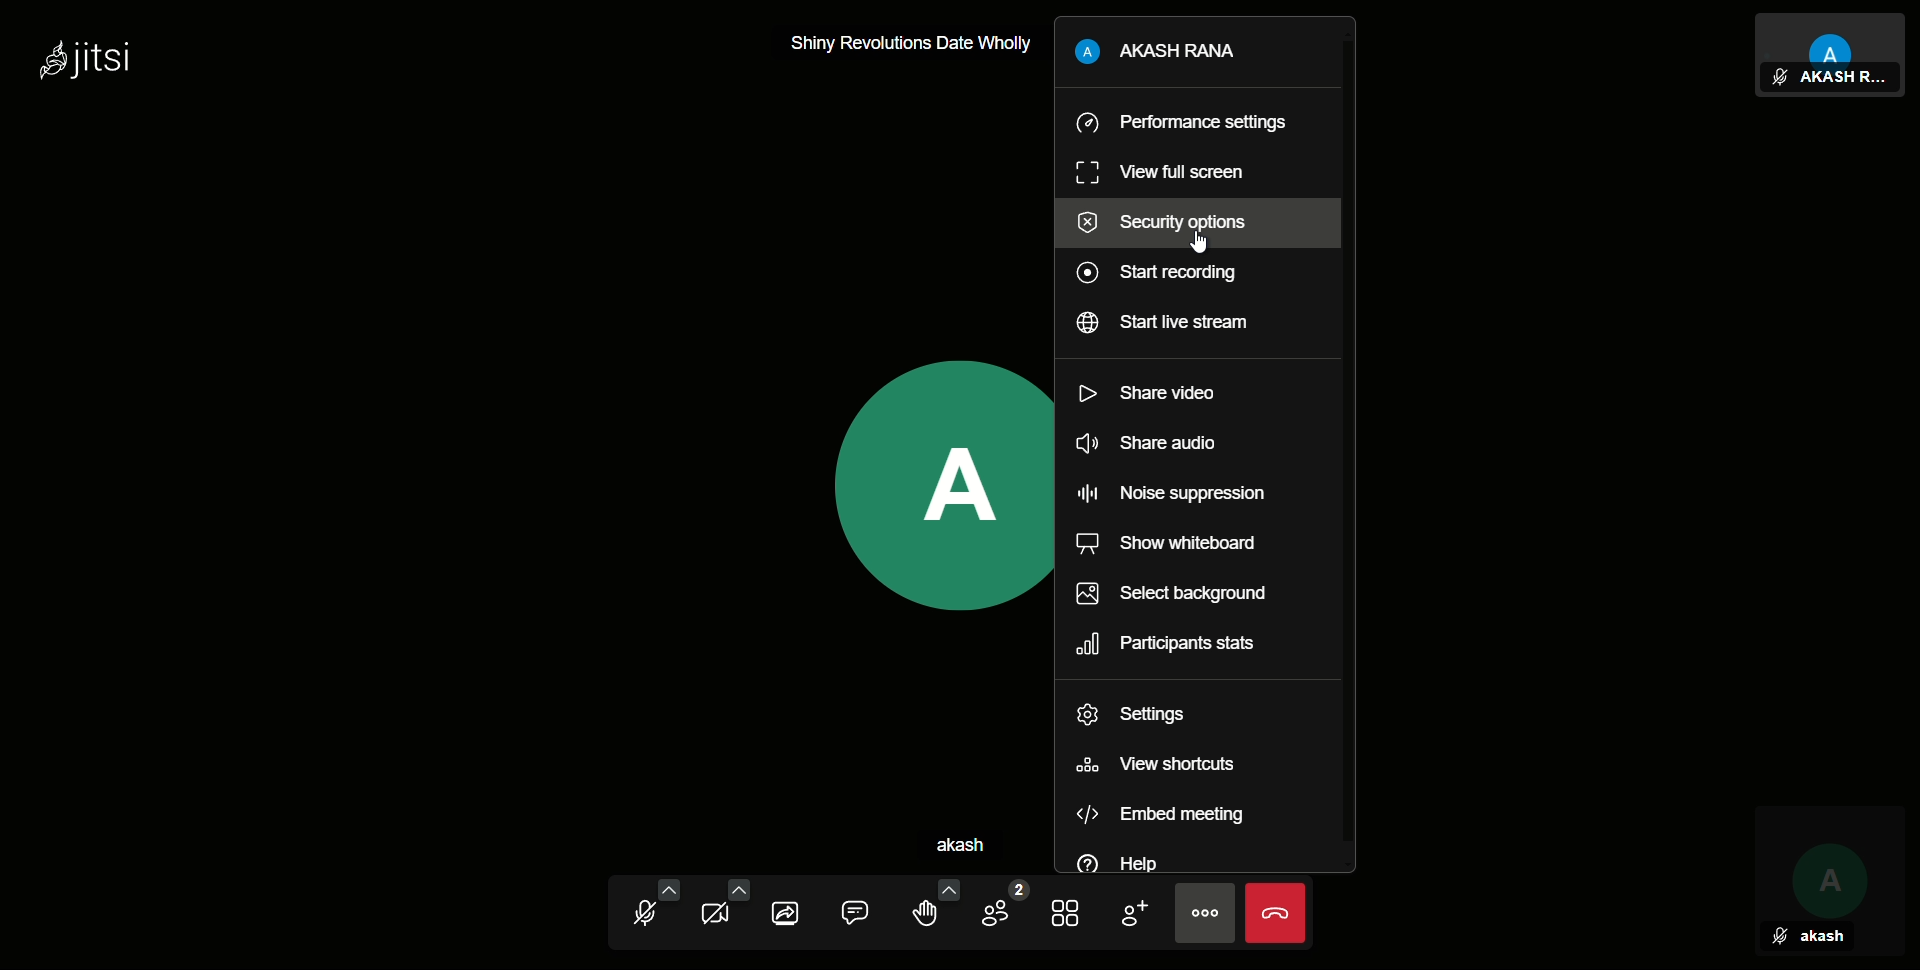  What do you see at coordinates (1832, 37) in the screenshot?
I see `participant` at bounding box center [1832, 37].